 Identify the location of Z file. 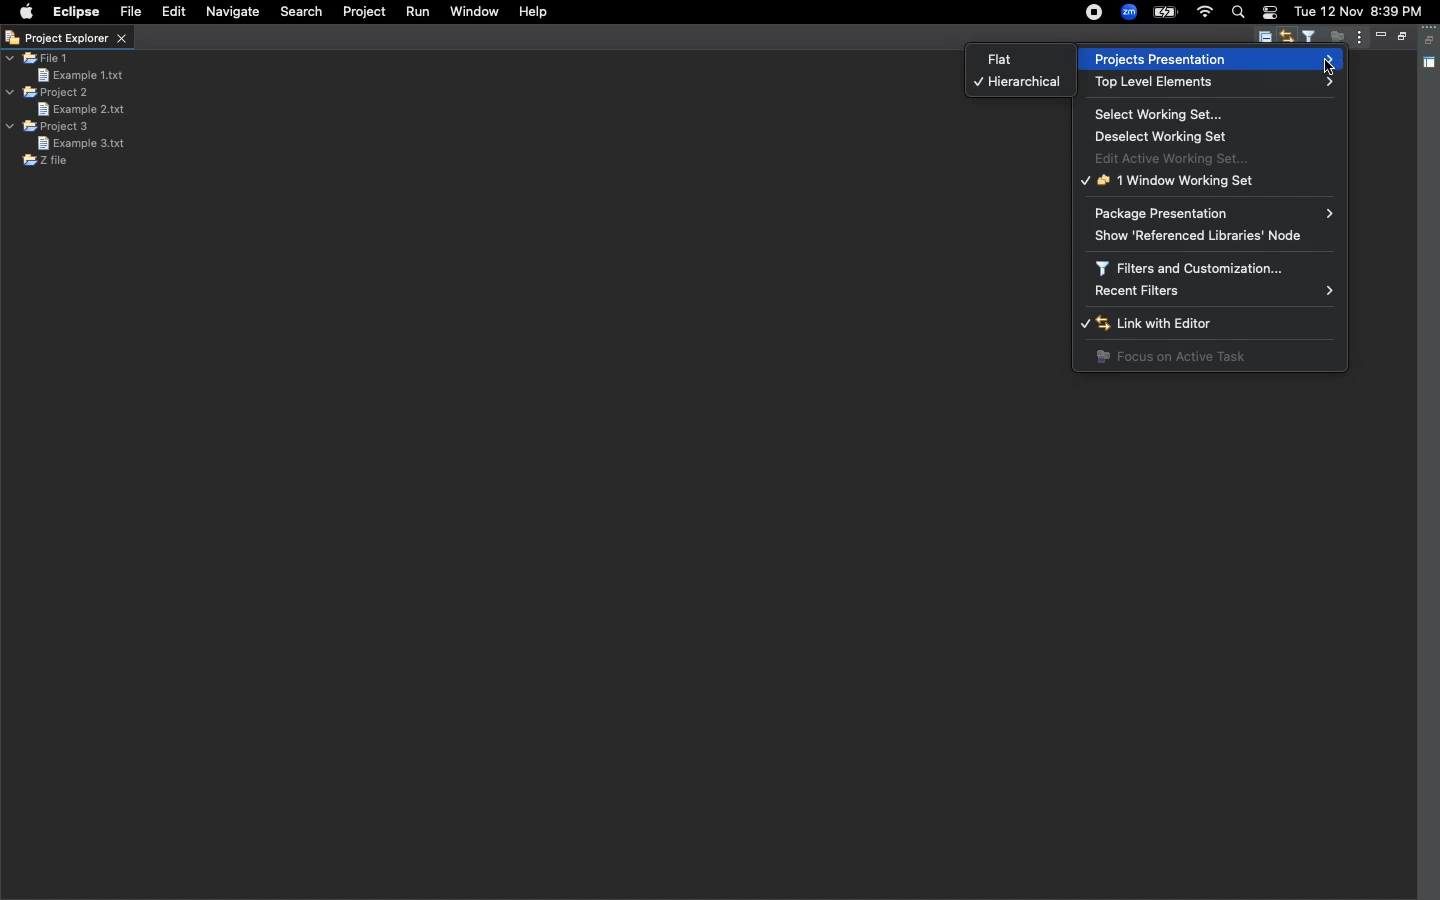
(45, 161).